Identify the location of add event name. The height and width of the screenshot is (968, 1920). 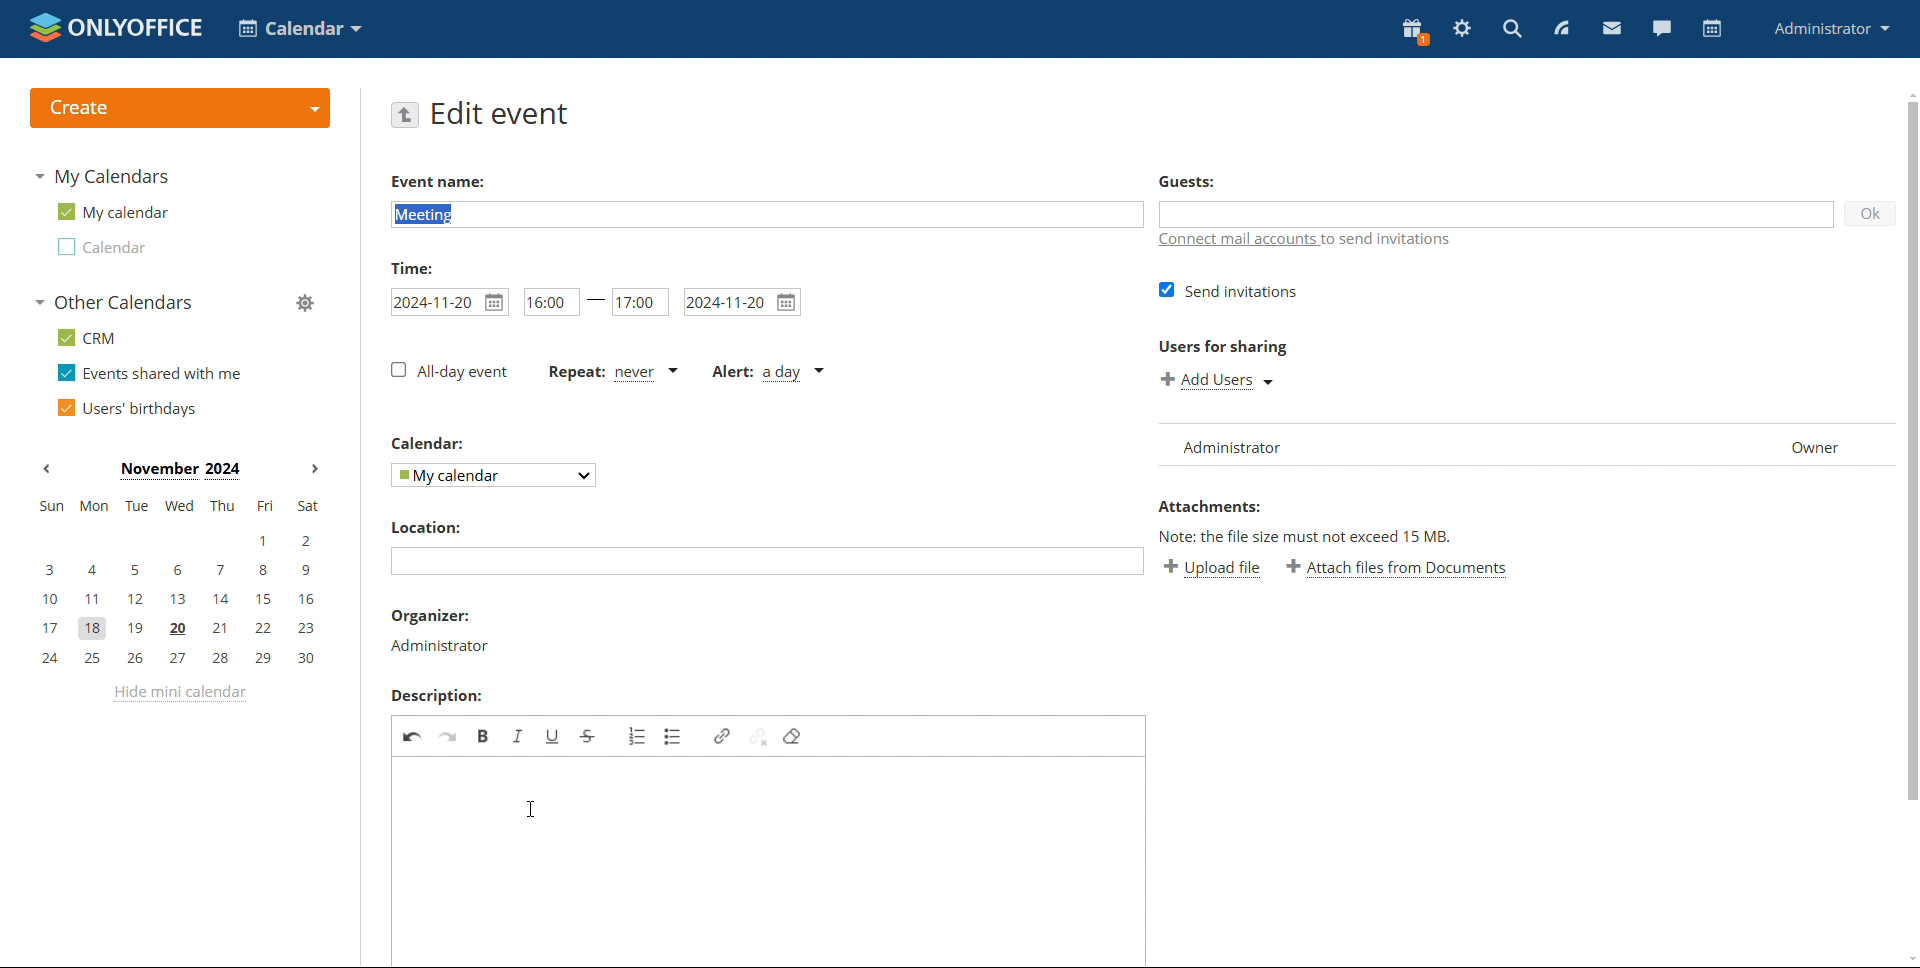
(767, 214).